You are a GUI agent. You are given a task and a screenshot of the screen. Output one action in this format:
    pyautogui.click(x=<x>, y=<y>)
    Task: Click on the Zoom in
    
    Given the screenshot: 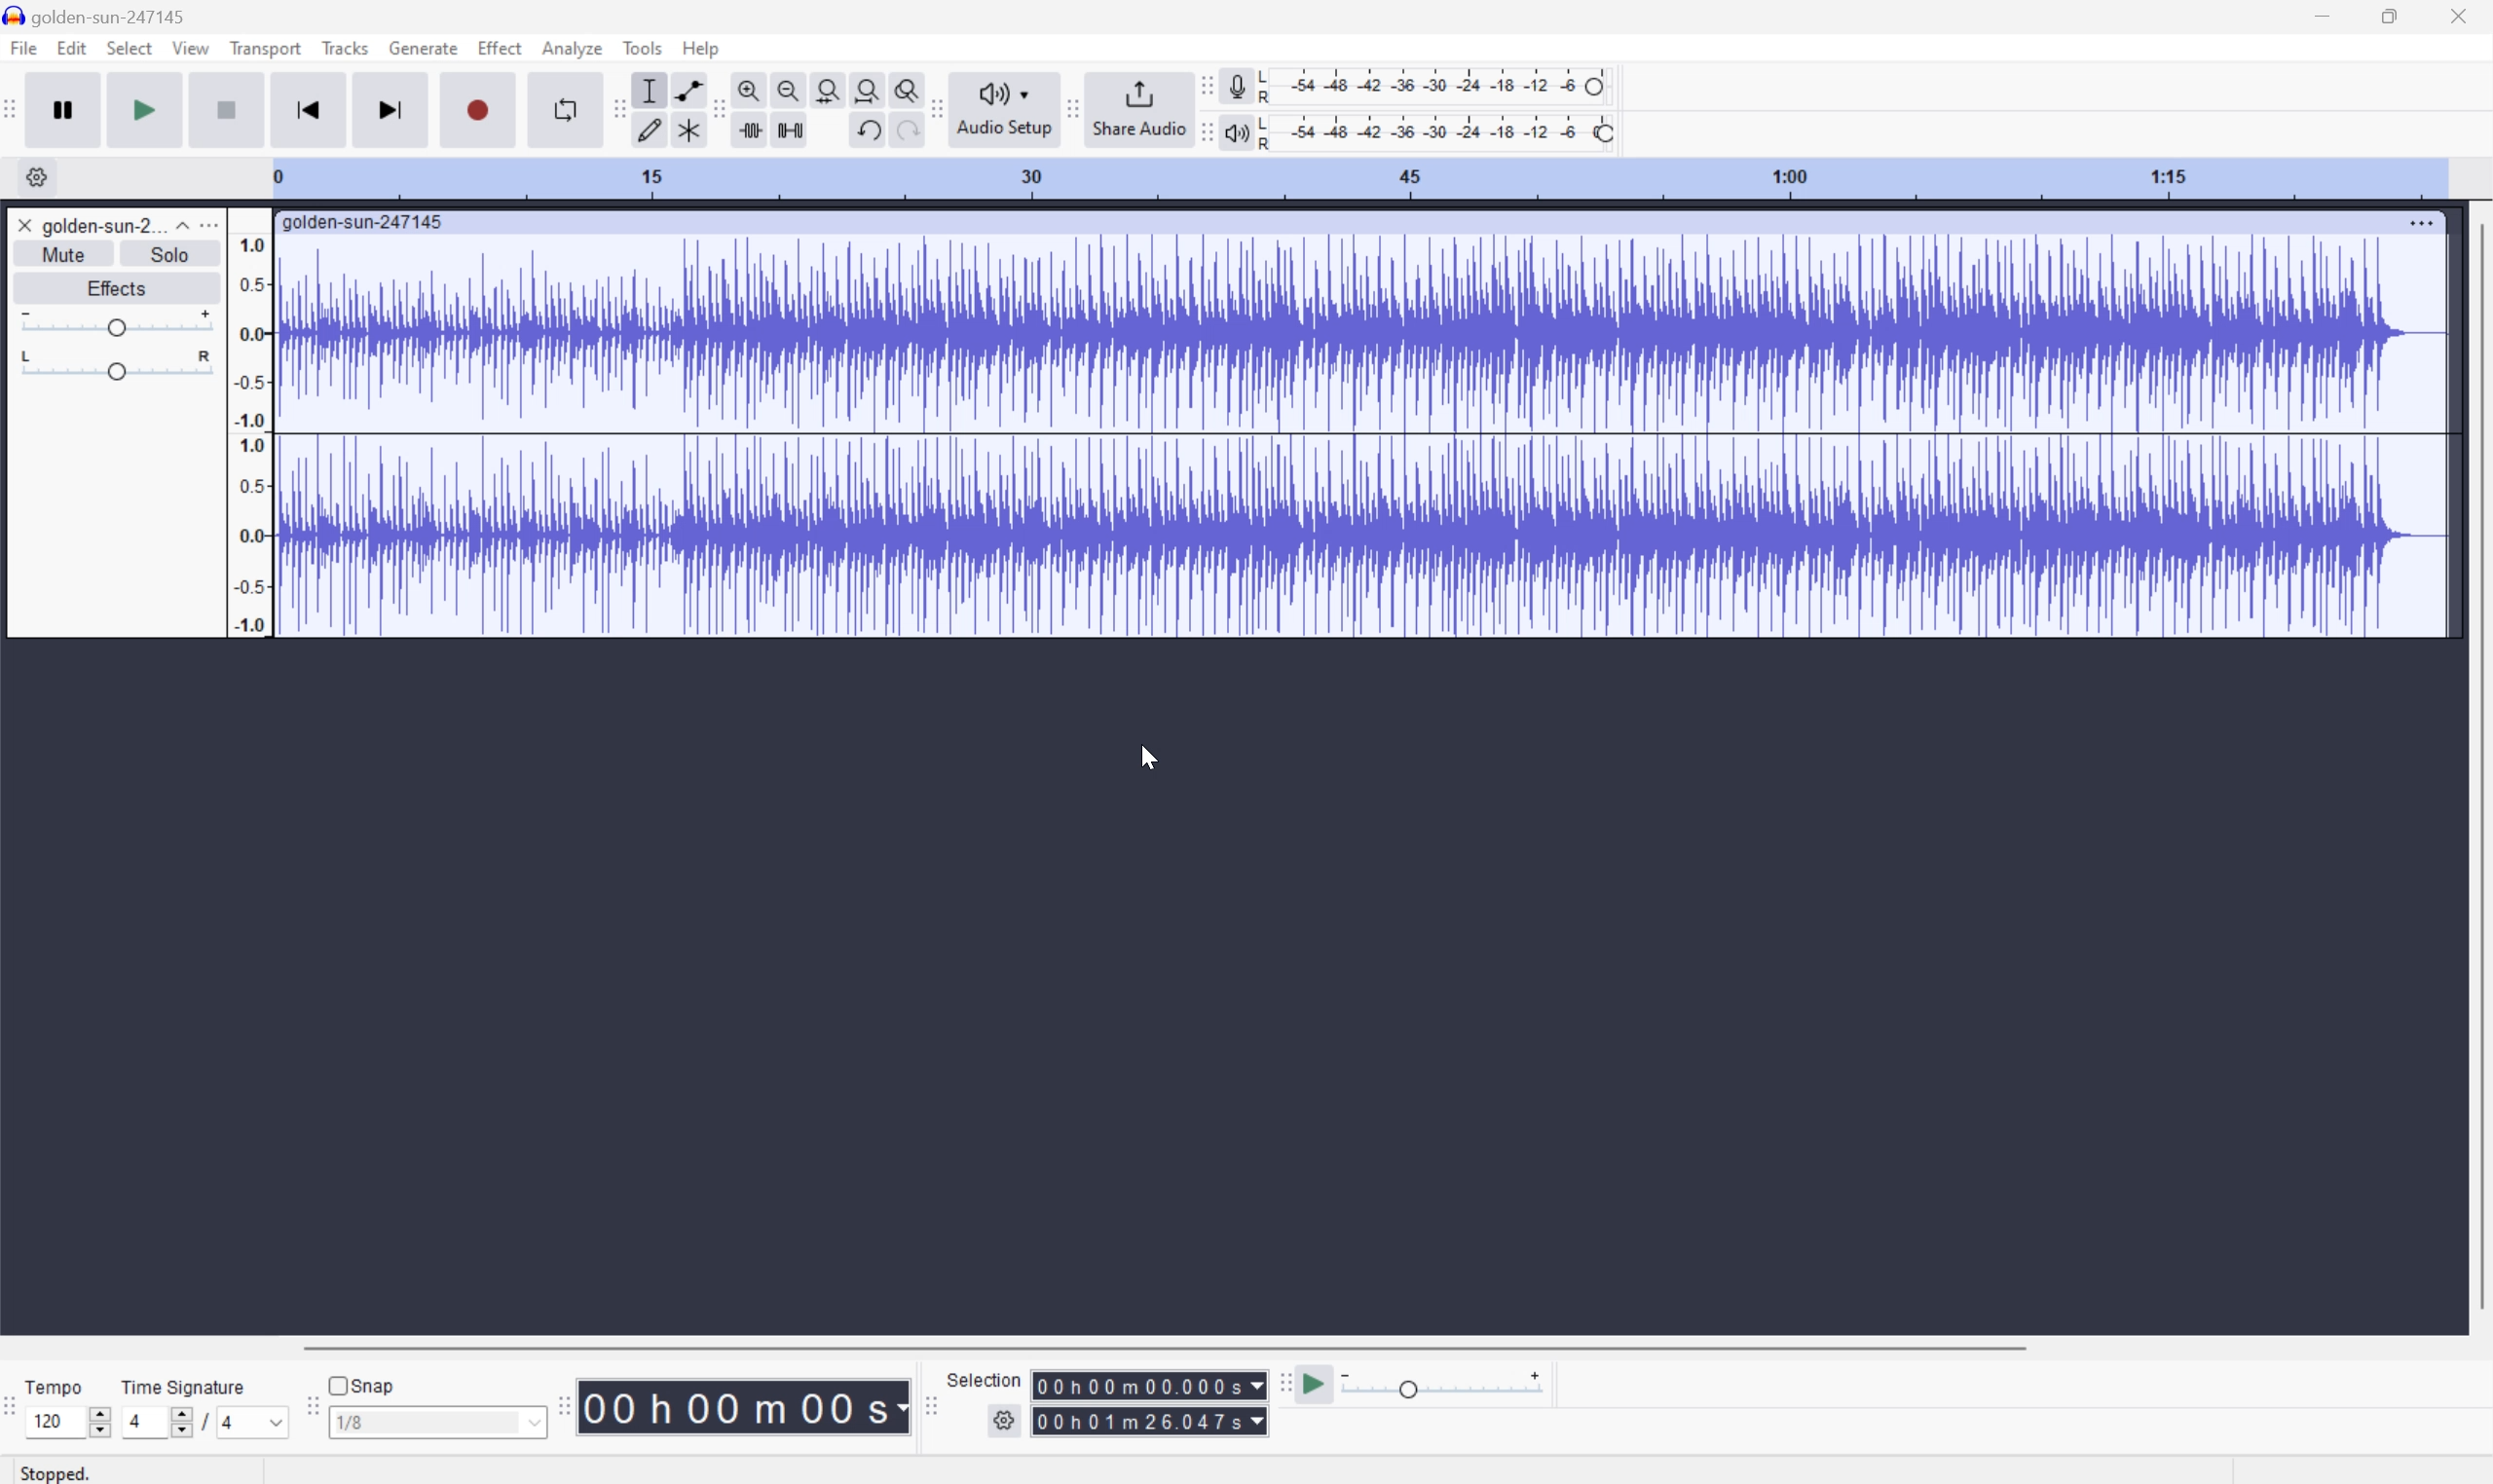 What is the action you would take?
    pyautogui.click(x=753, y=85)
    